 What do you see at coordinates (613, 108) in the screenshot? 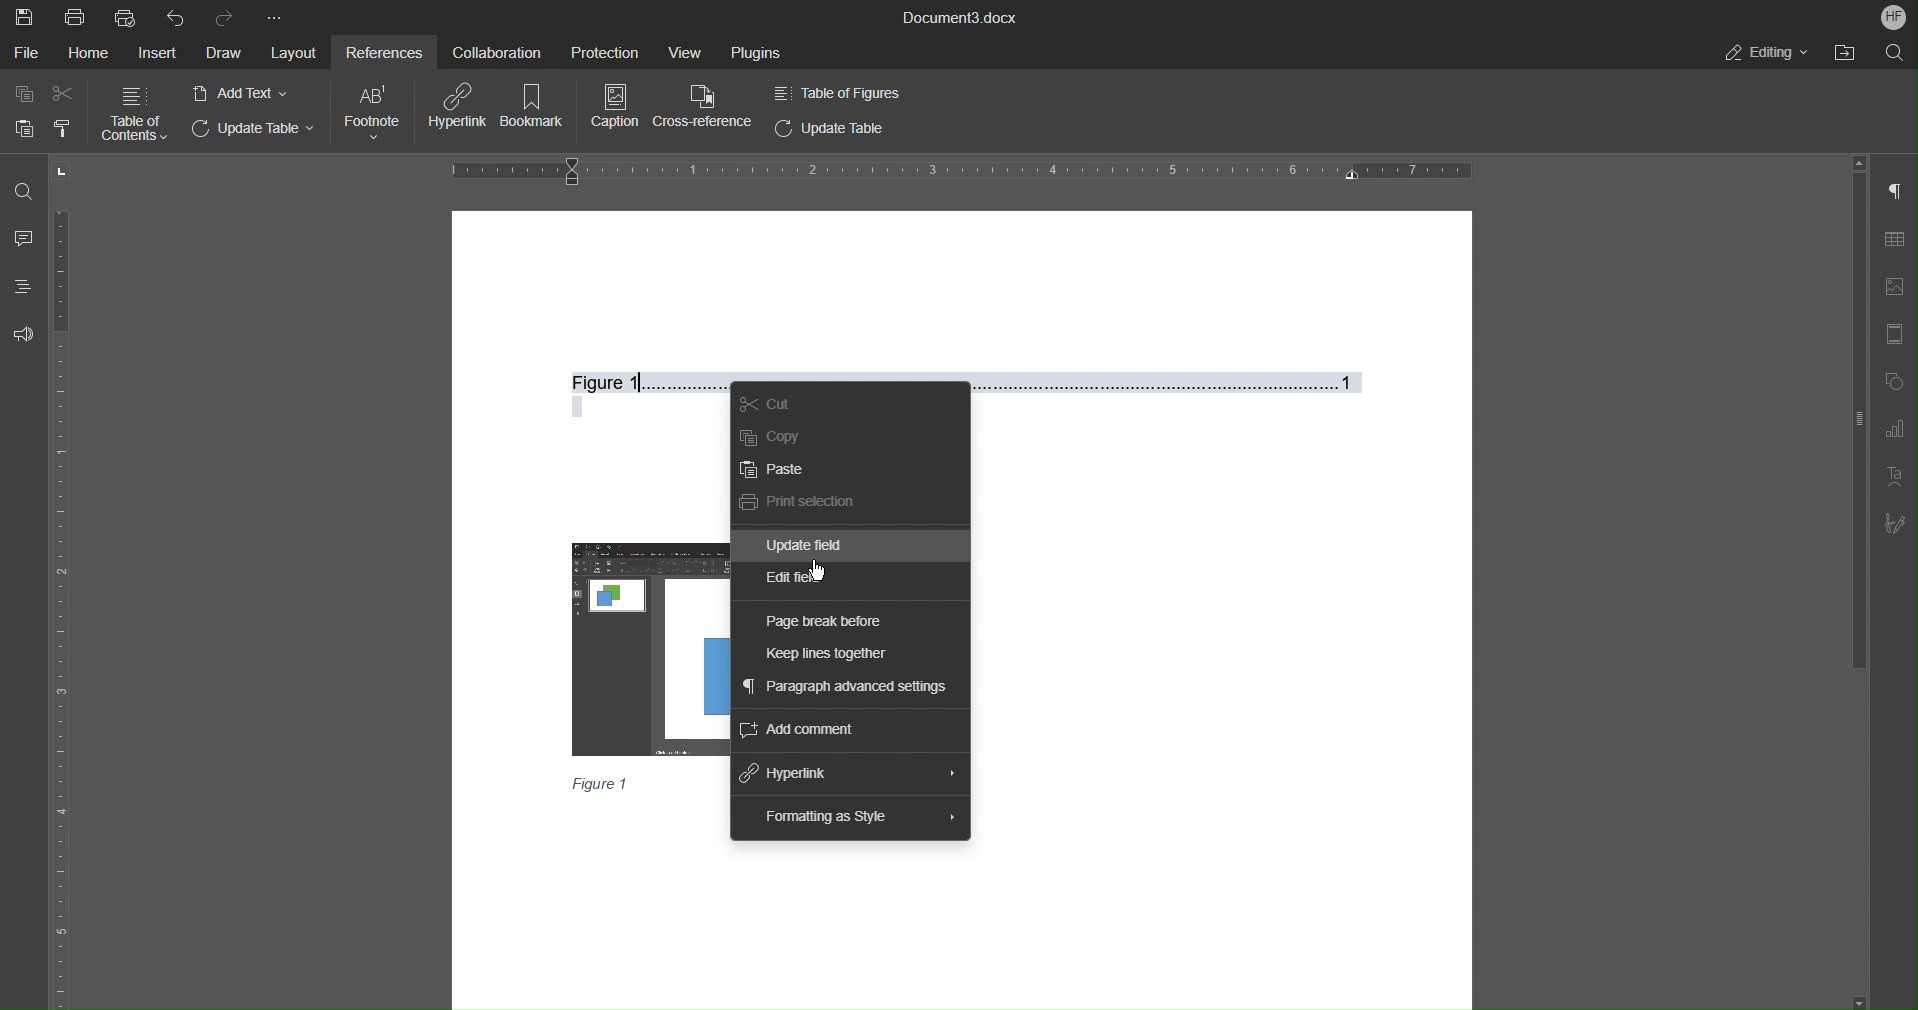
I see `Caption` at bounding box center [613, 108].